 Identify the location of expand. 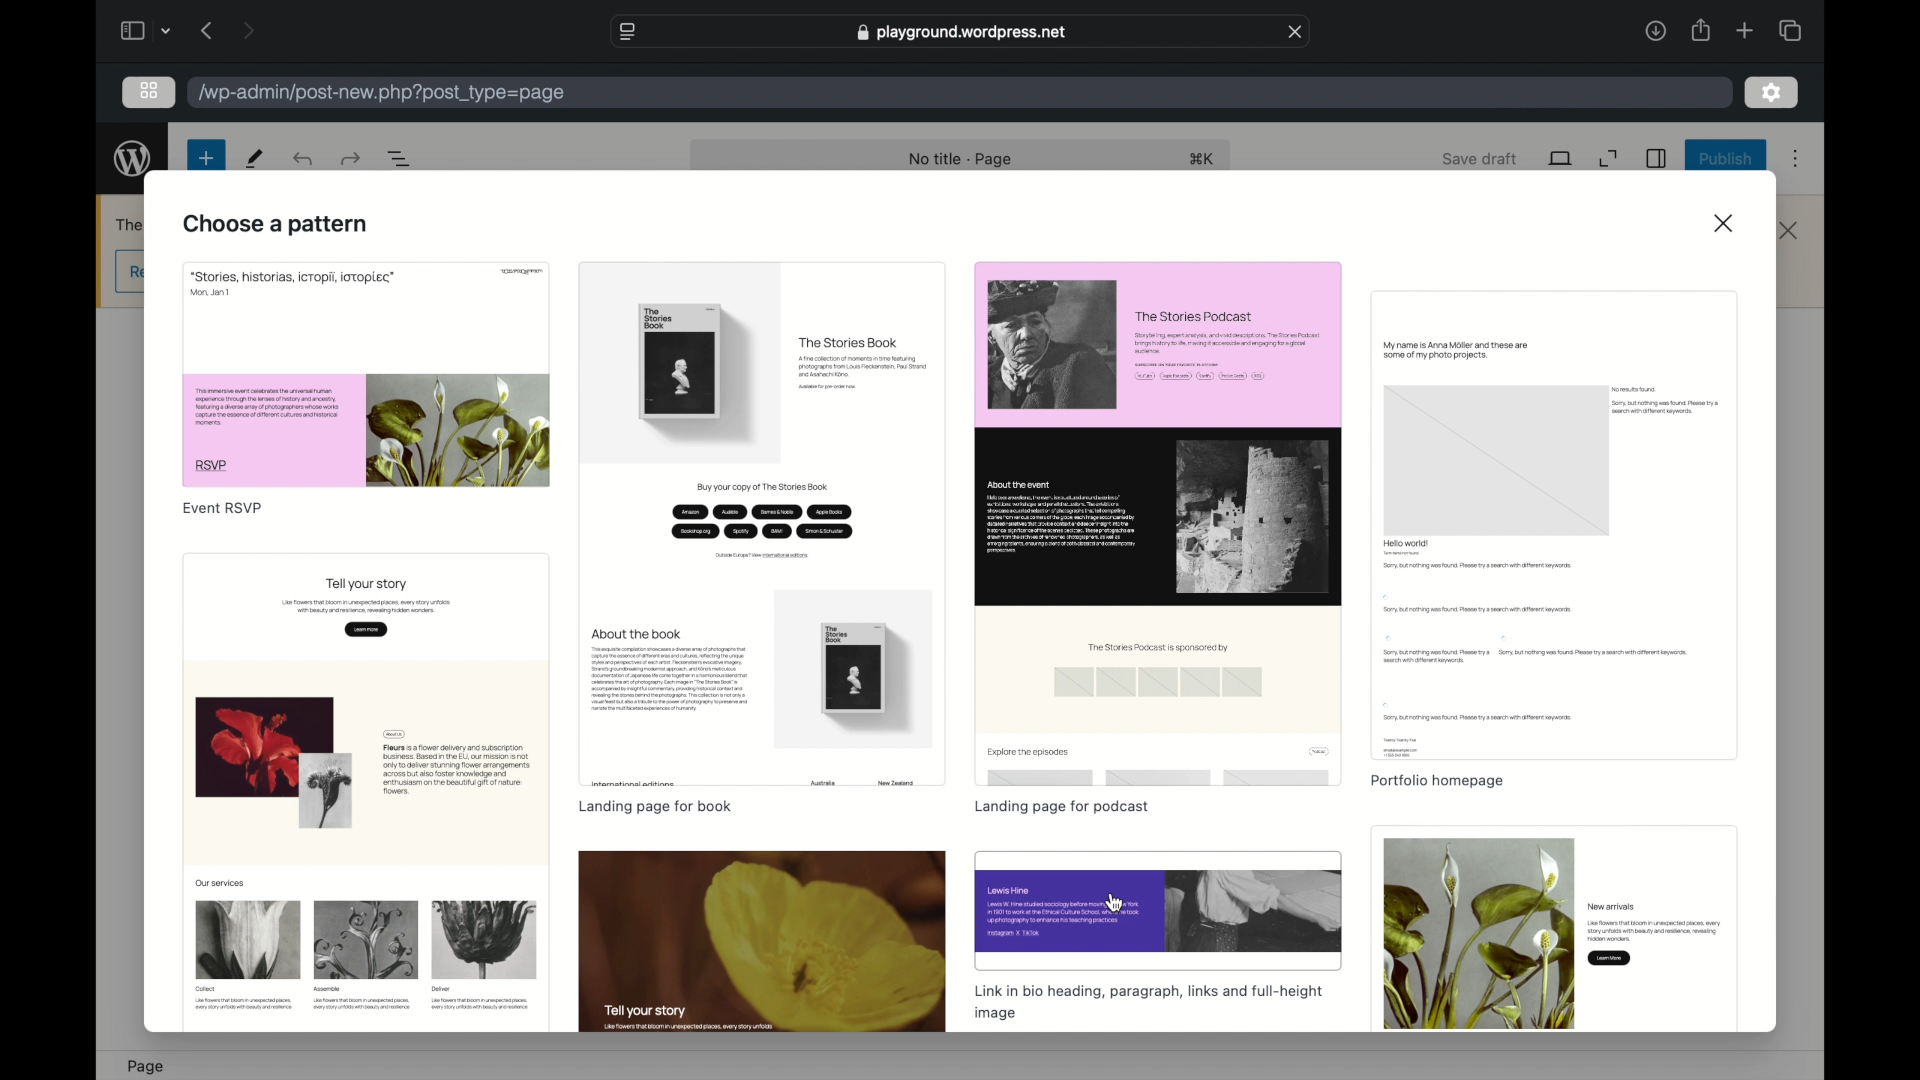
(1610, 159).